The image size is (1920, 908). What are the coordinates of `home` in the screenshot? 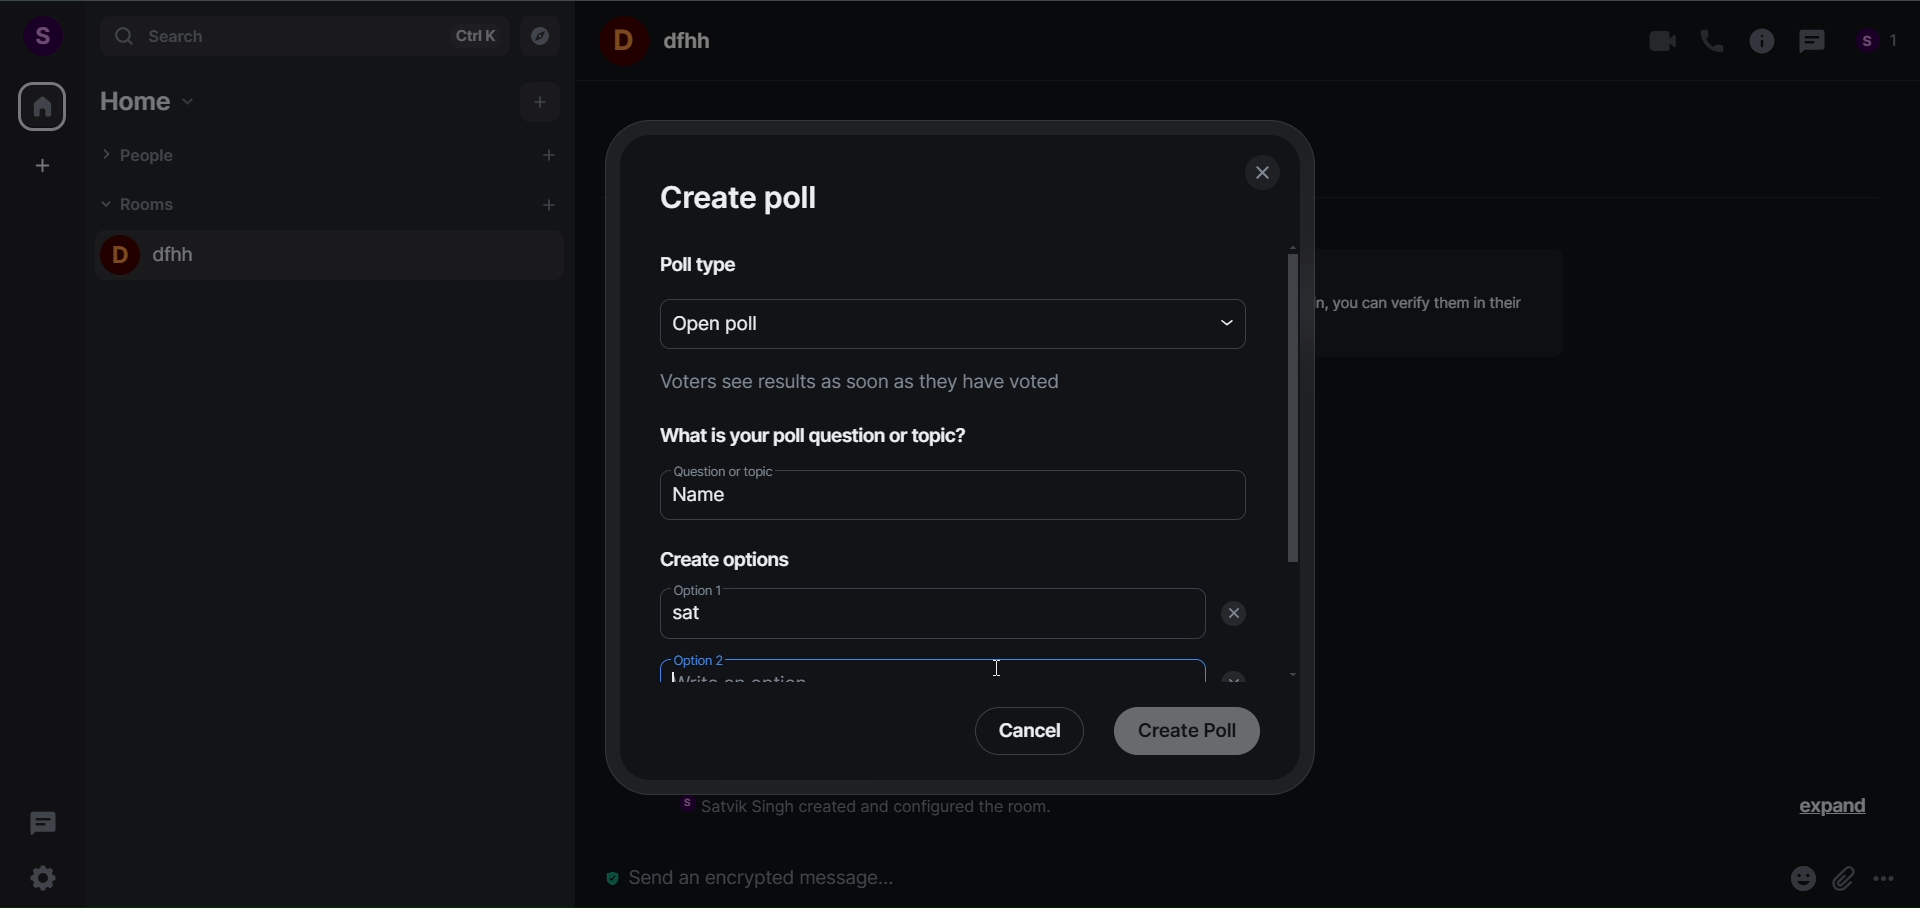 It's located at (42, 106).